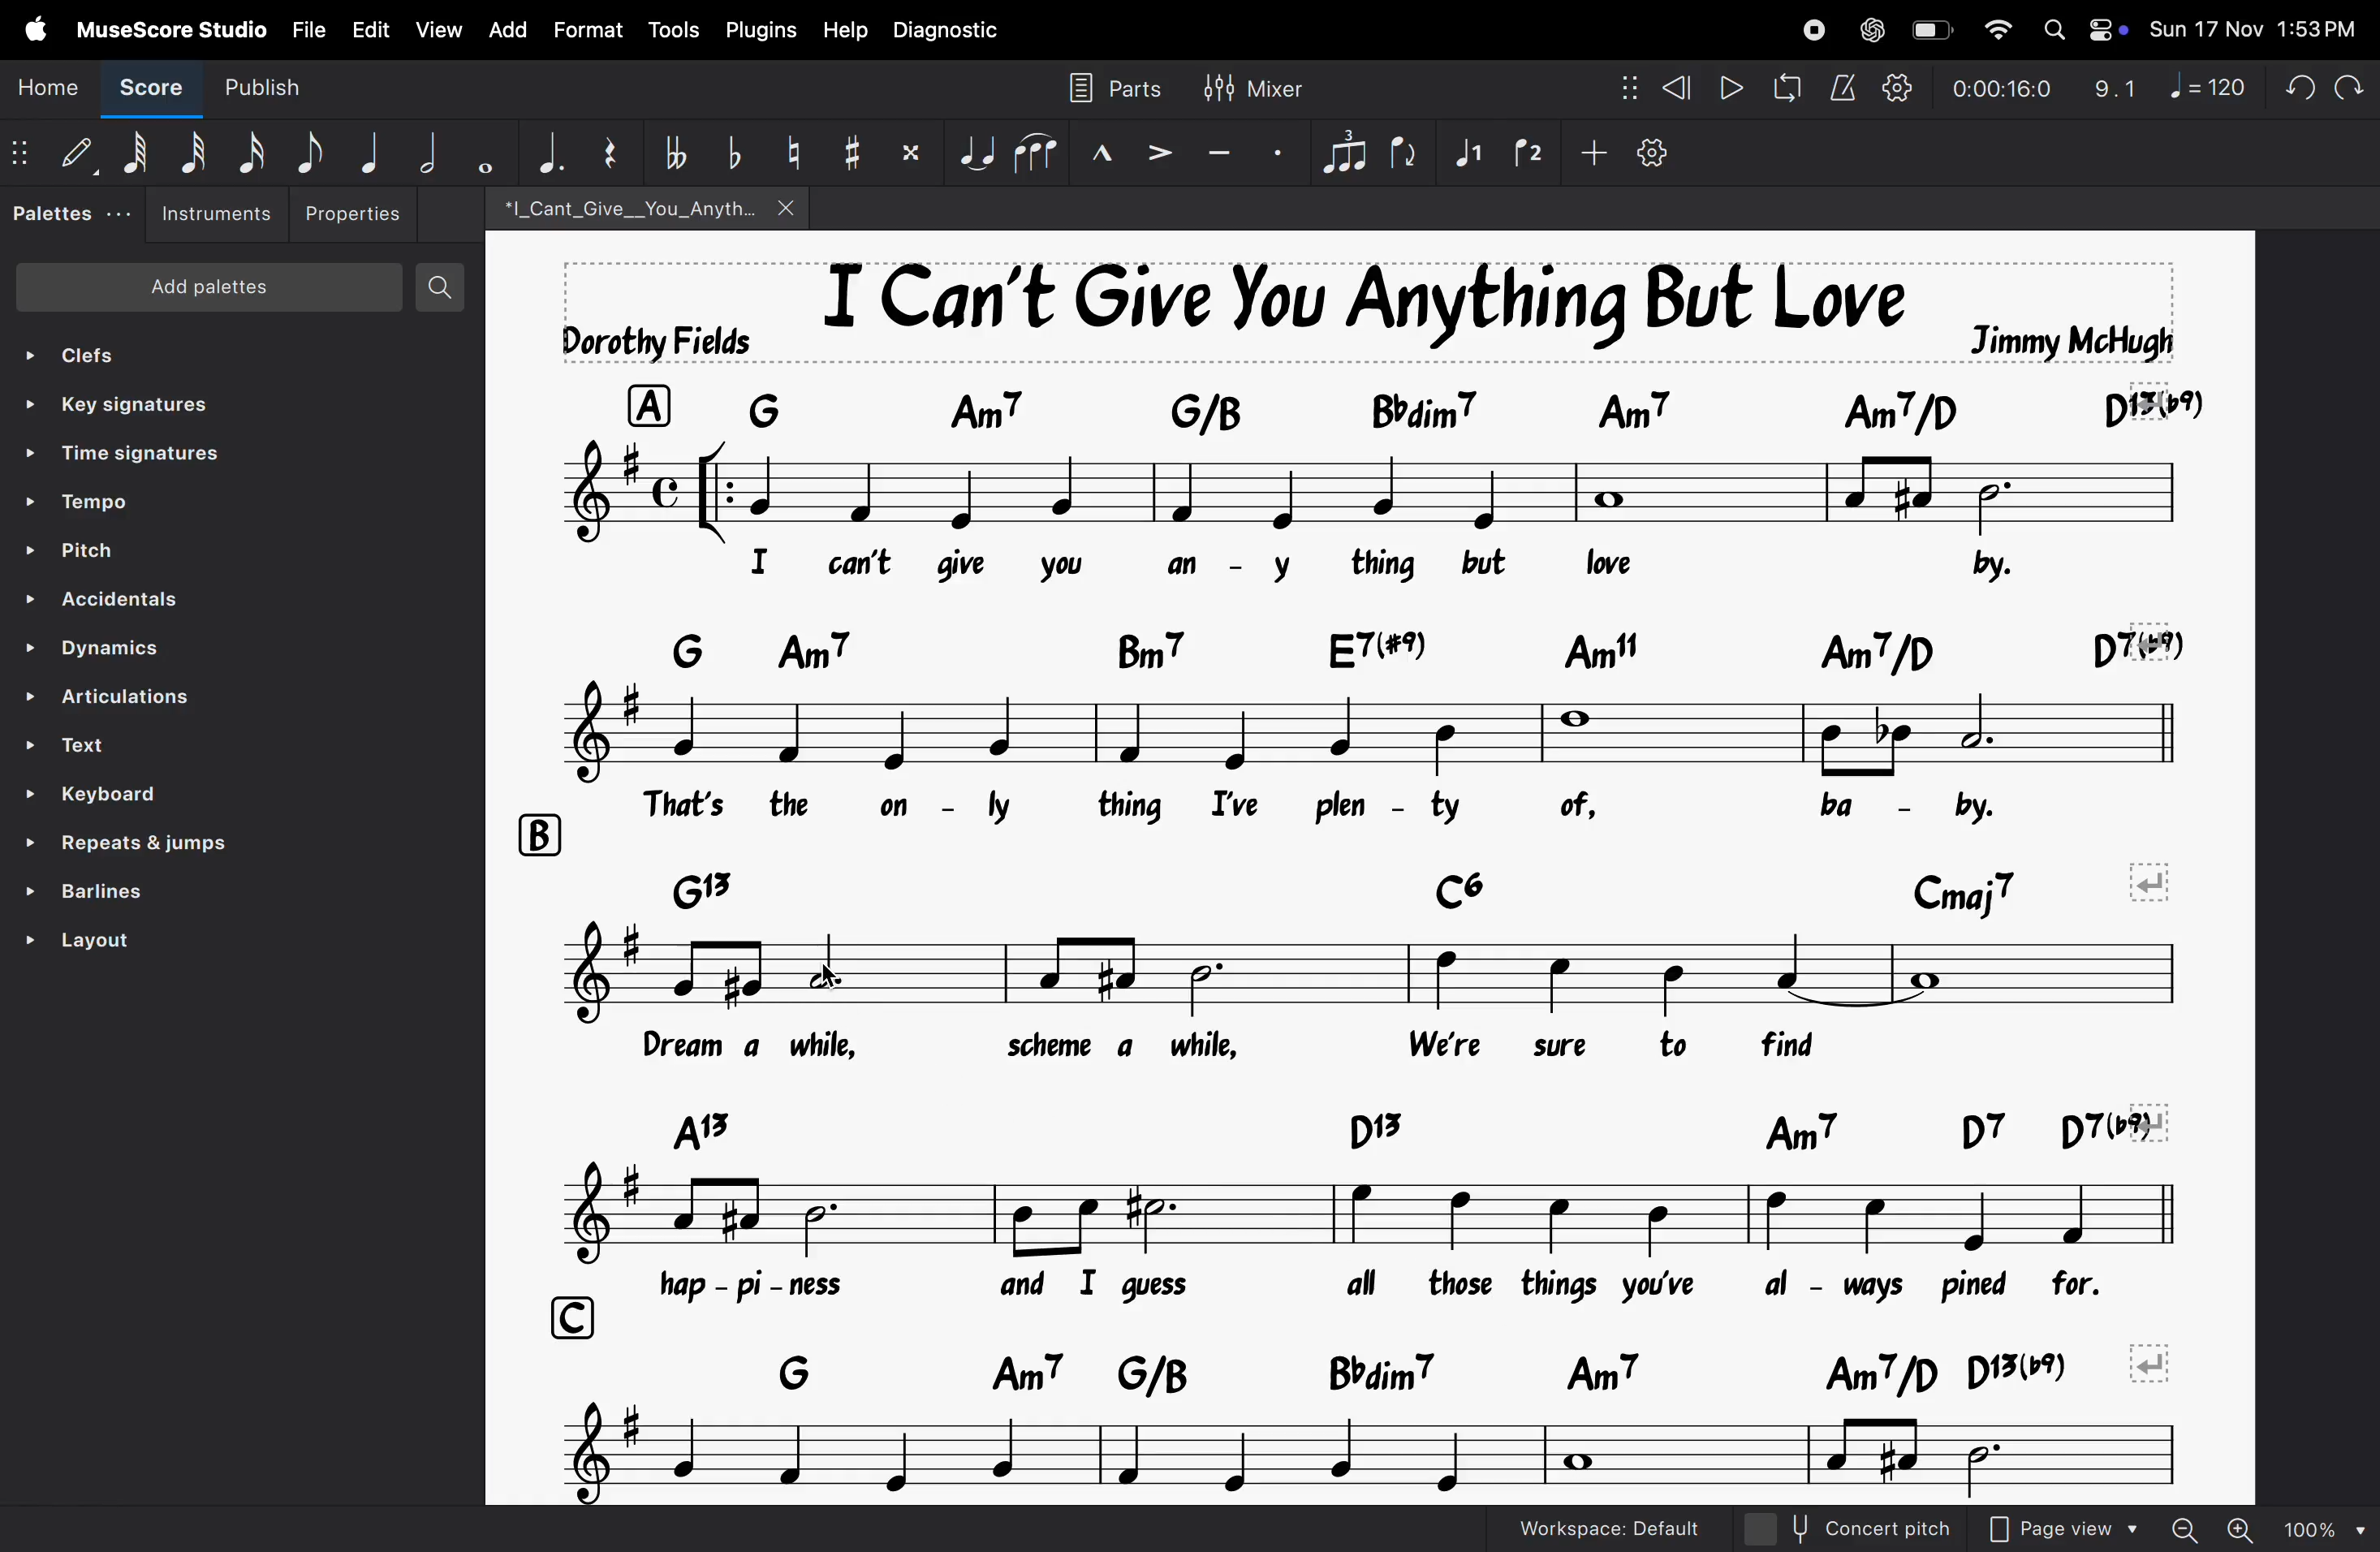 This screenshot has width=2380, height=1552. Describe the element at coordinates (758, 30) in the screenshot. I see `plugins` at that location.